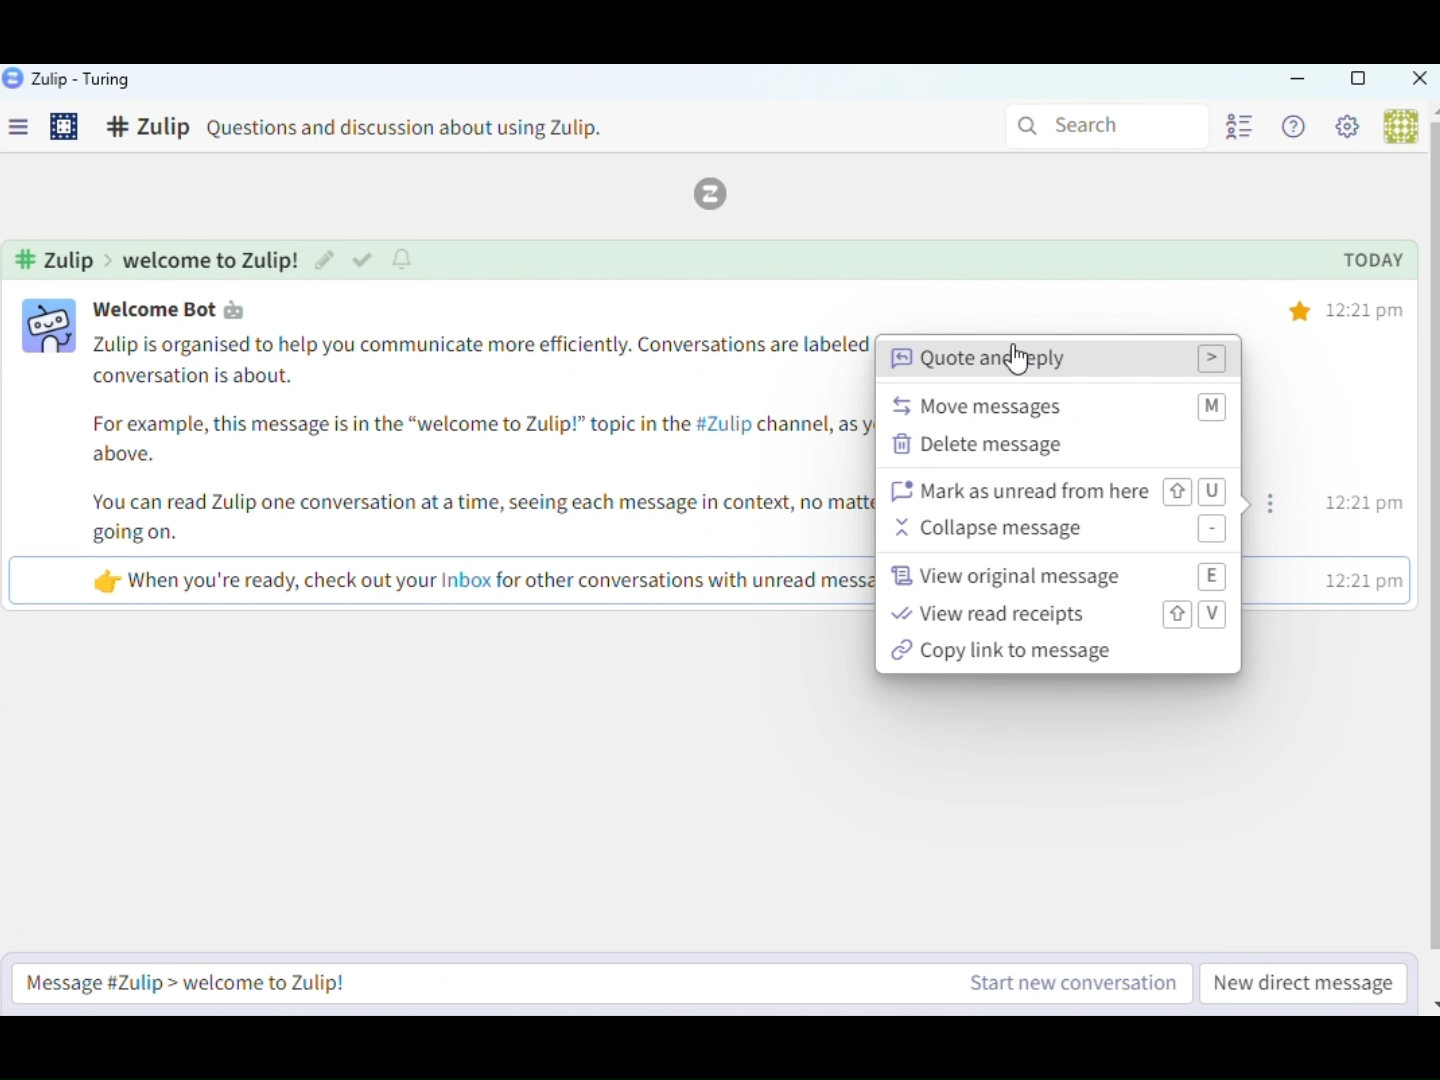 Image resolution: width=1440 pixels, height=1080 pixels. I want to click on Settings, so click(1352, 130).